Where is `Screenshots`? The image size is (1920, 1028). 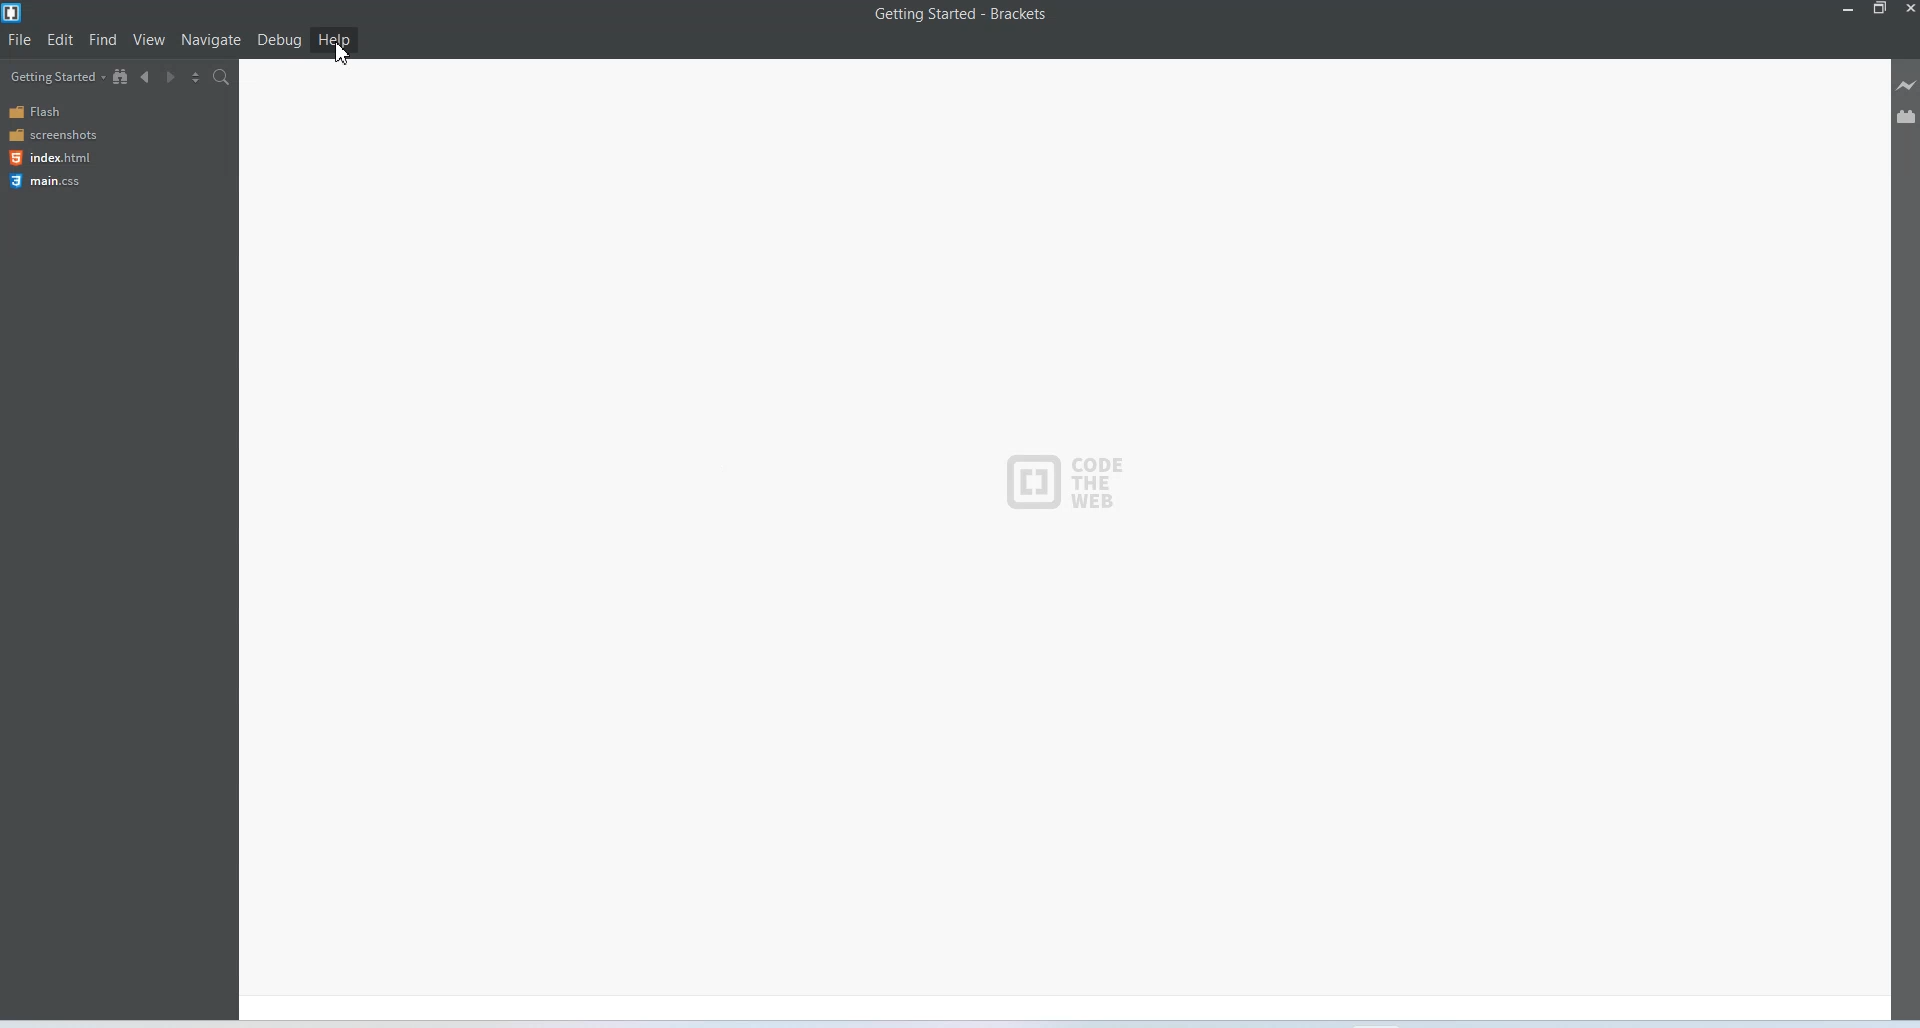
Screenshots is located at coordinates (54, 135).